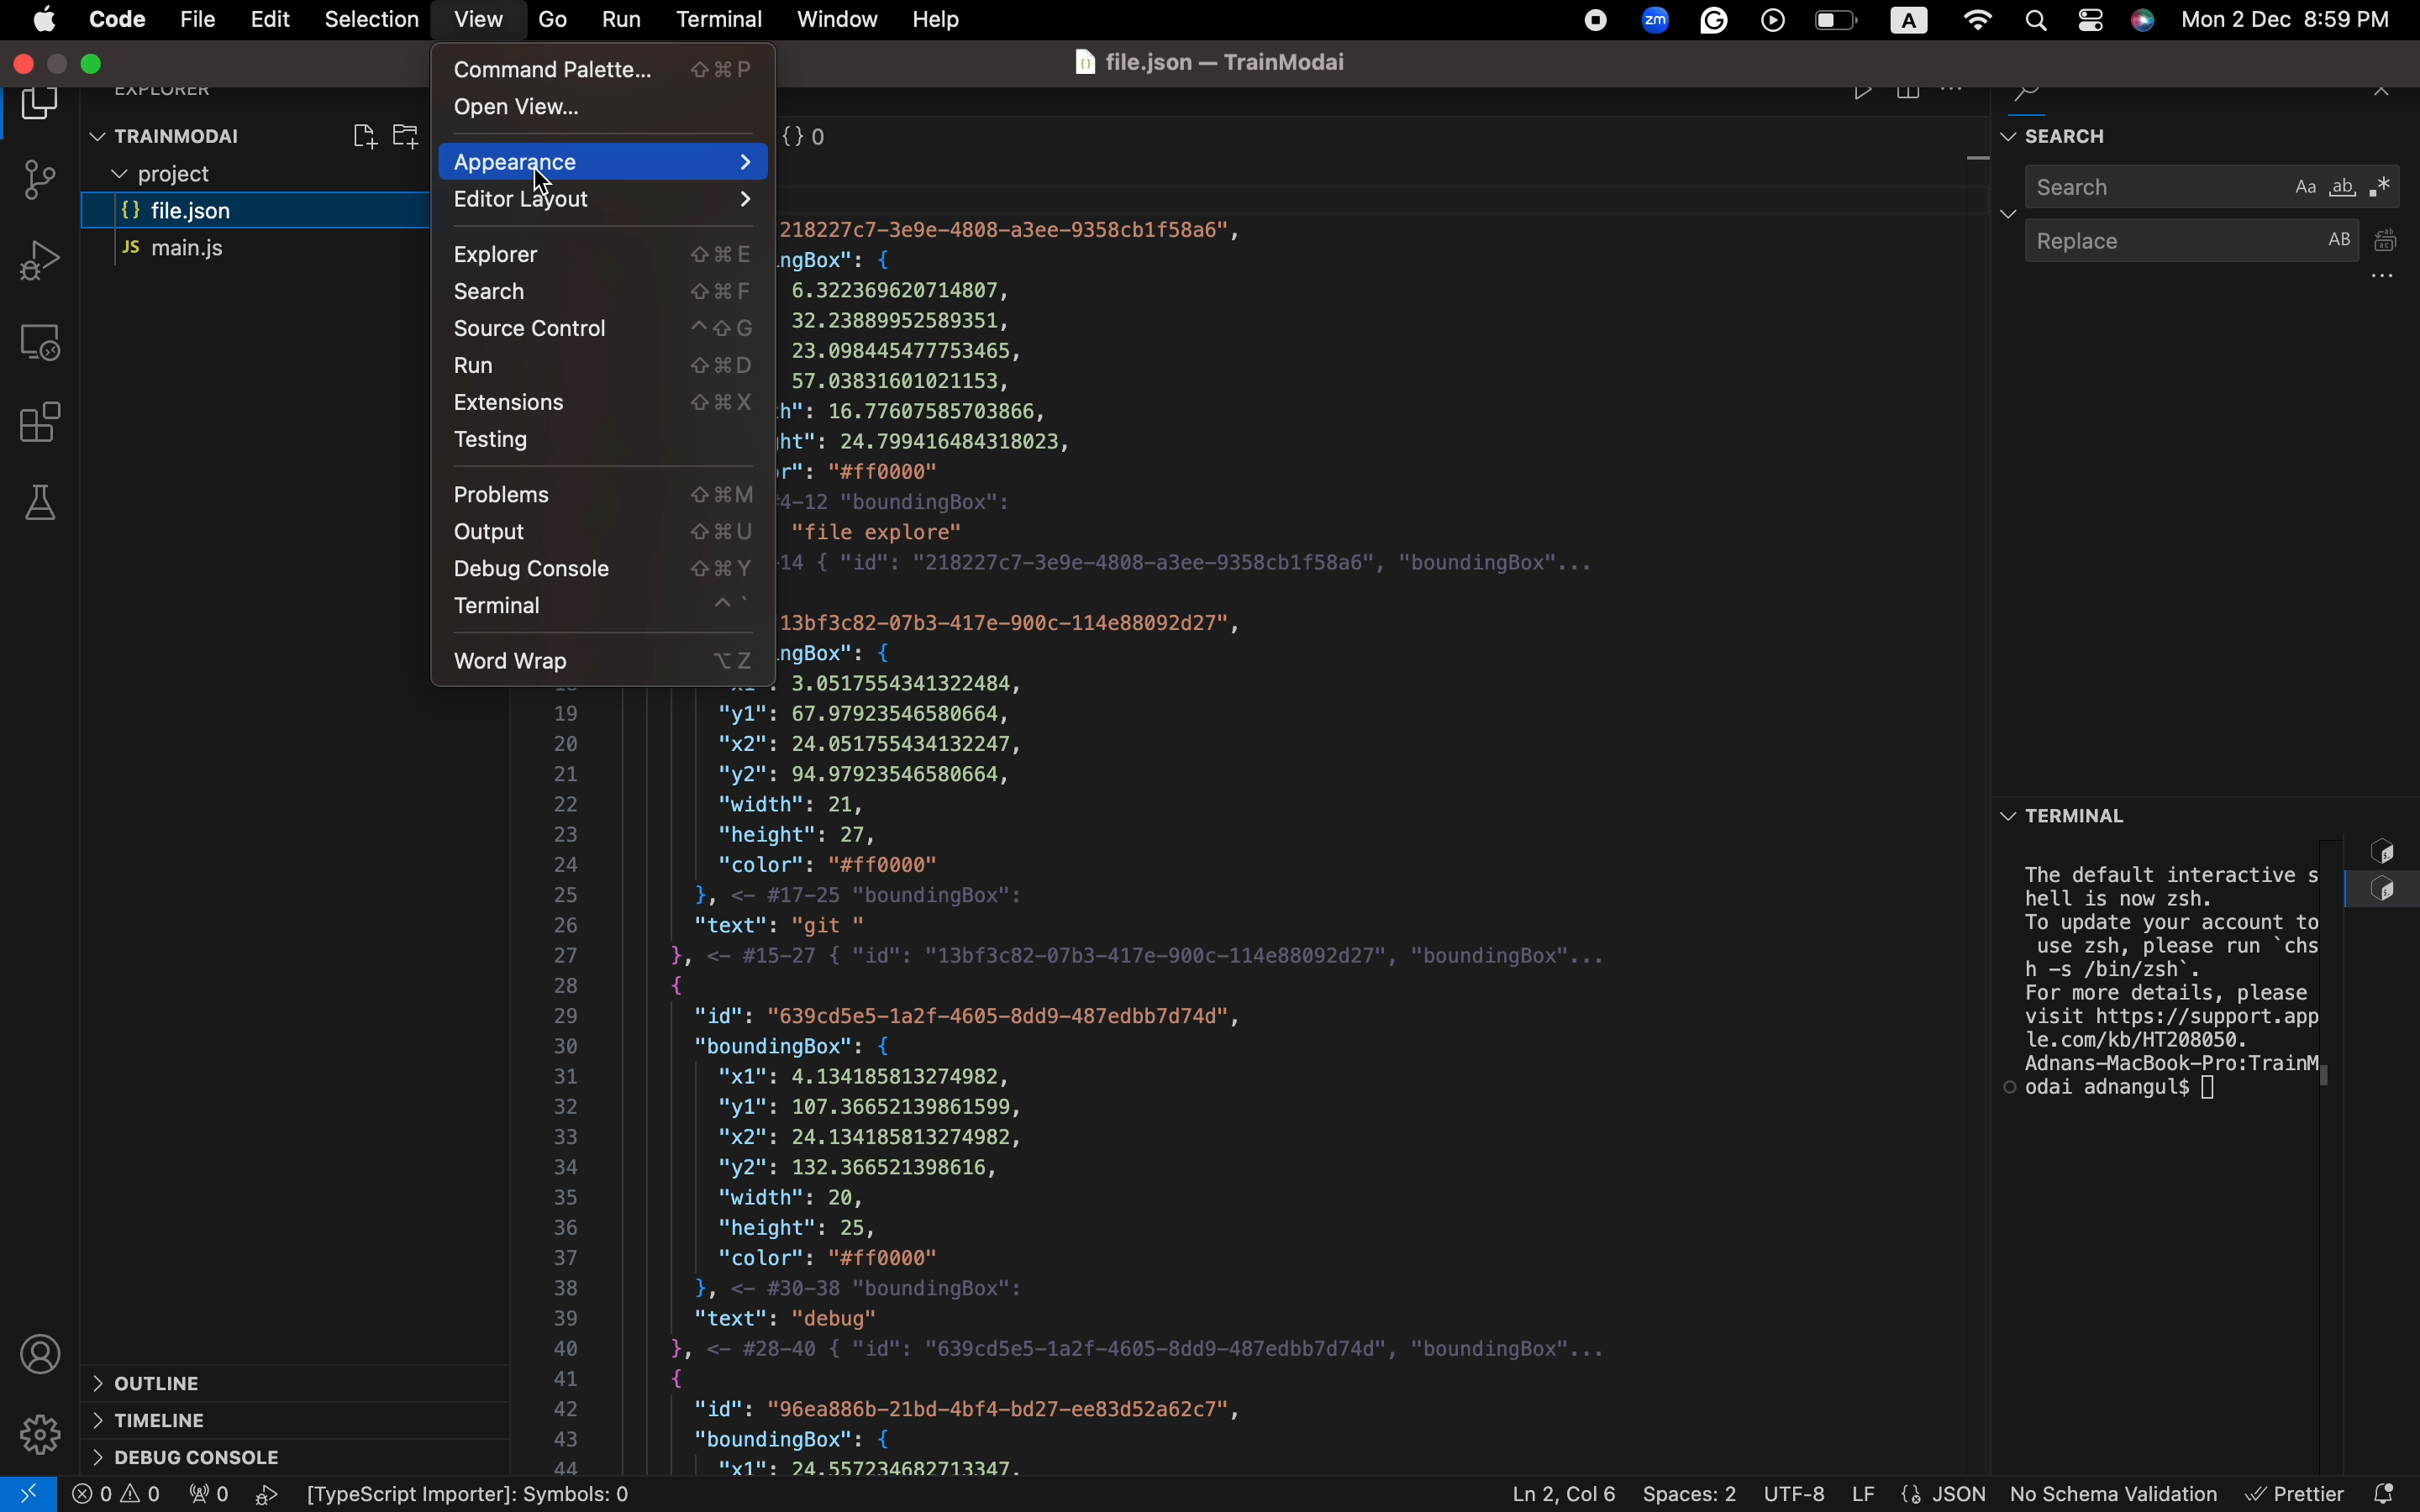 Image resolution: width=2420 pixels, height=1512 pixels. I want to click on file name, so click(1215, 63).